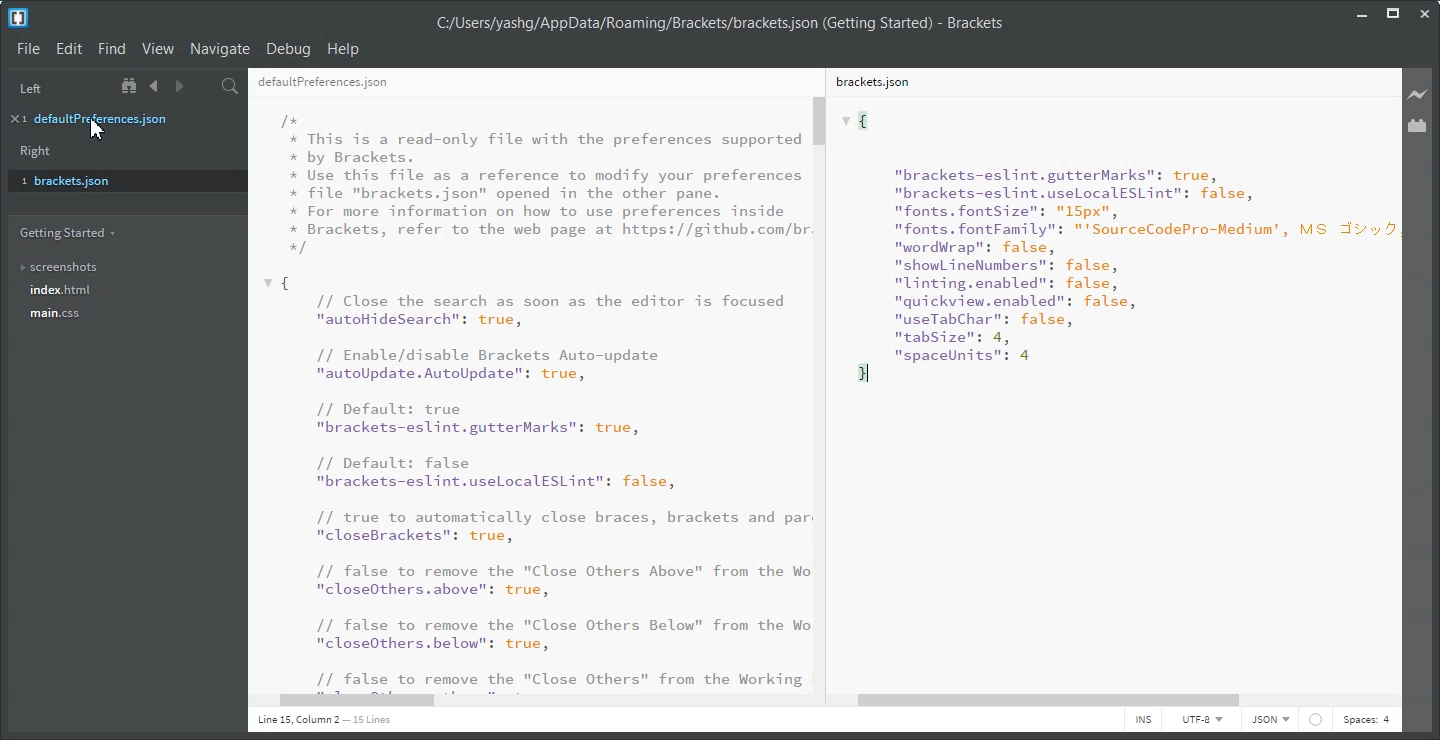  Describe the element at coordinates (522, 81) in the screenshot. I see `defaultpreferences.json File` at that location.